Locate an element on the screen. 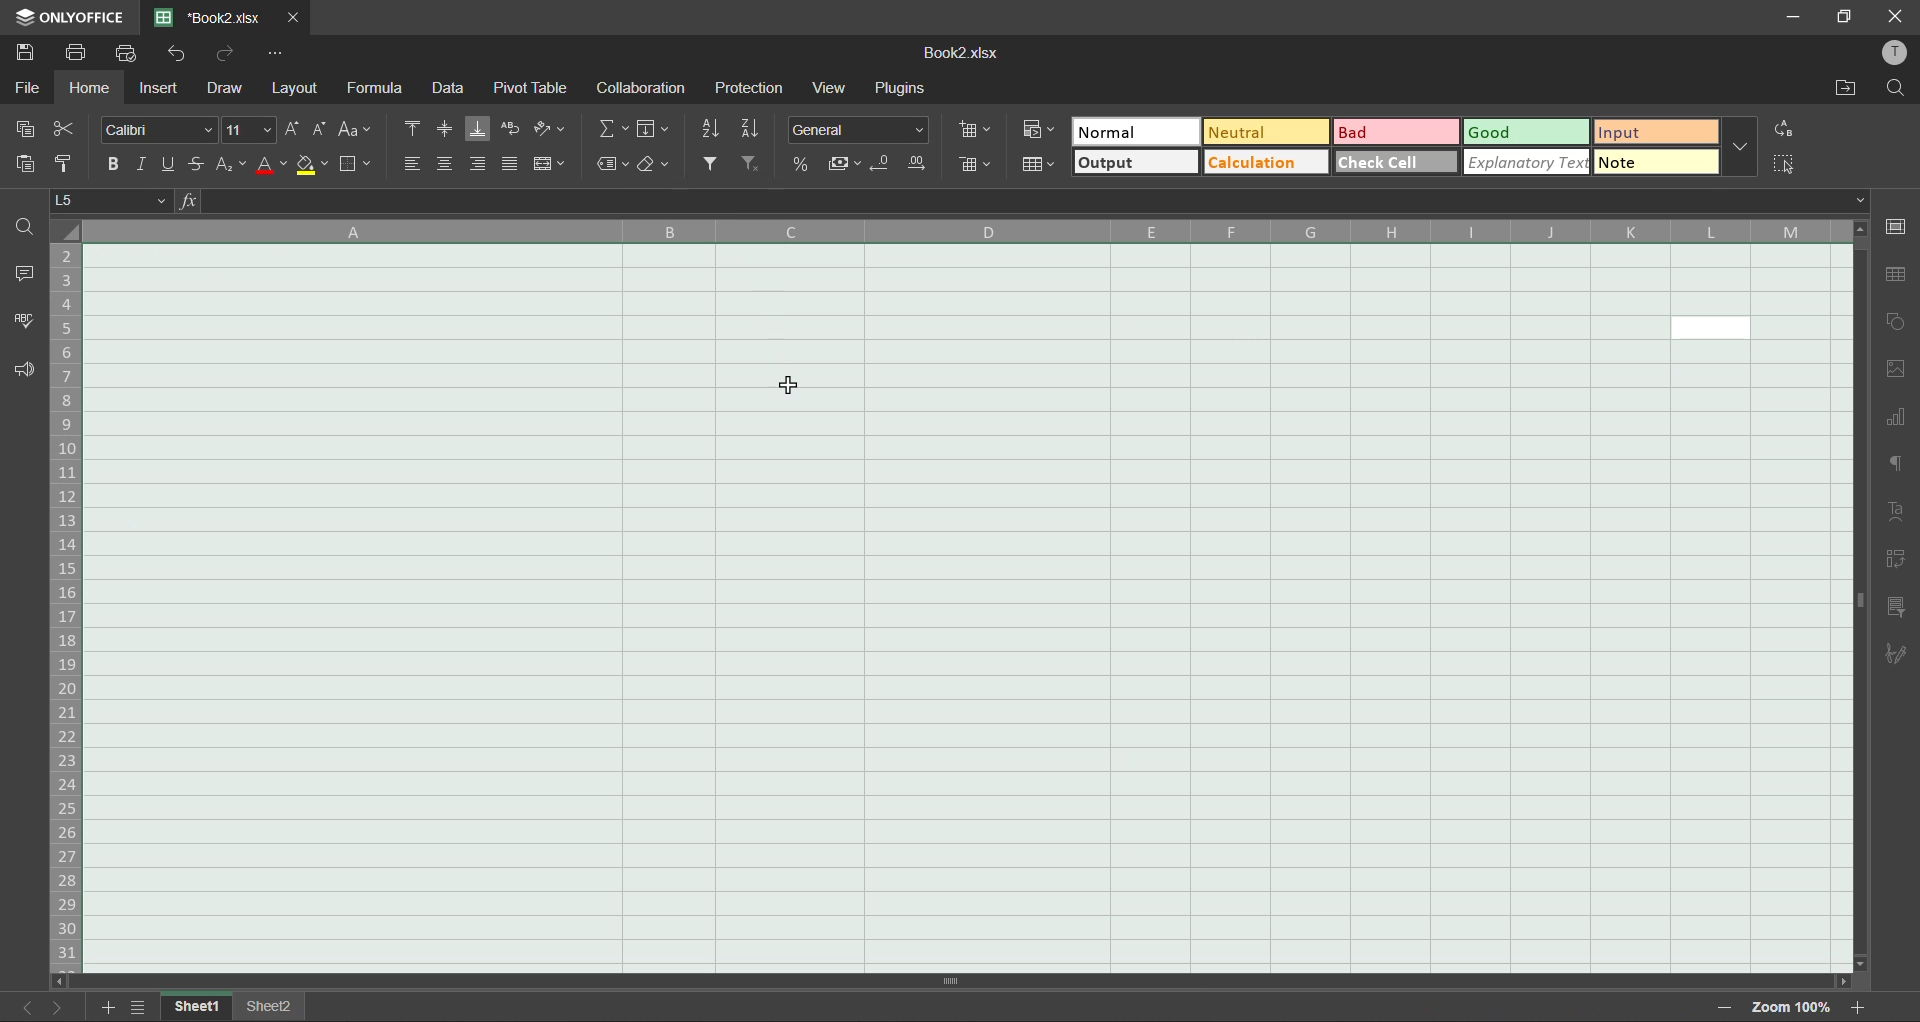 This screenshot has width=1920, height=1022. replace is located at coordinates (1790, 128).